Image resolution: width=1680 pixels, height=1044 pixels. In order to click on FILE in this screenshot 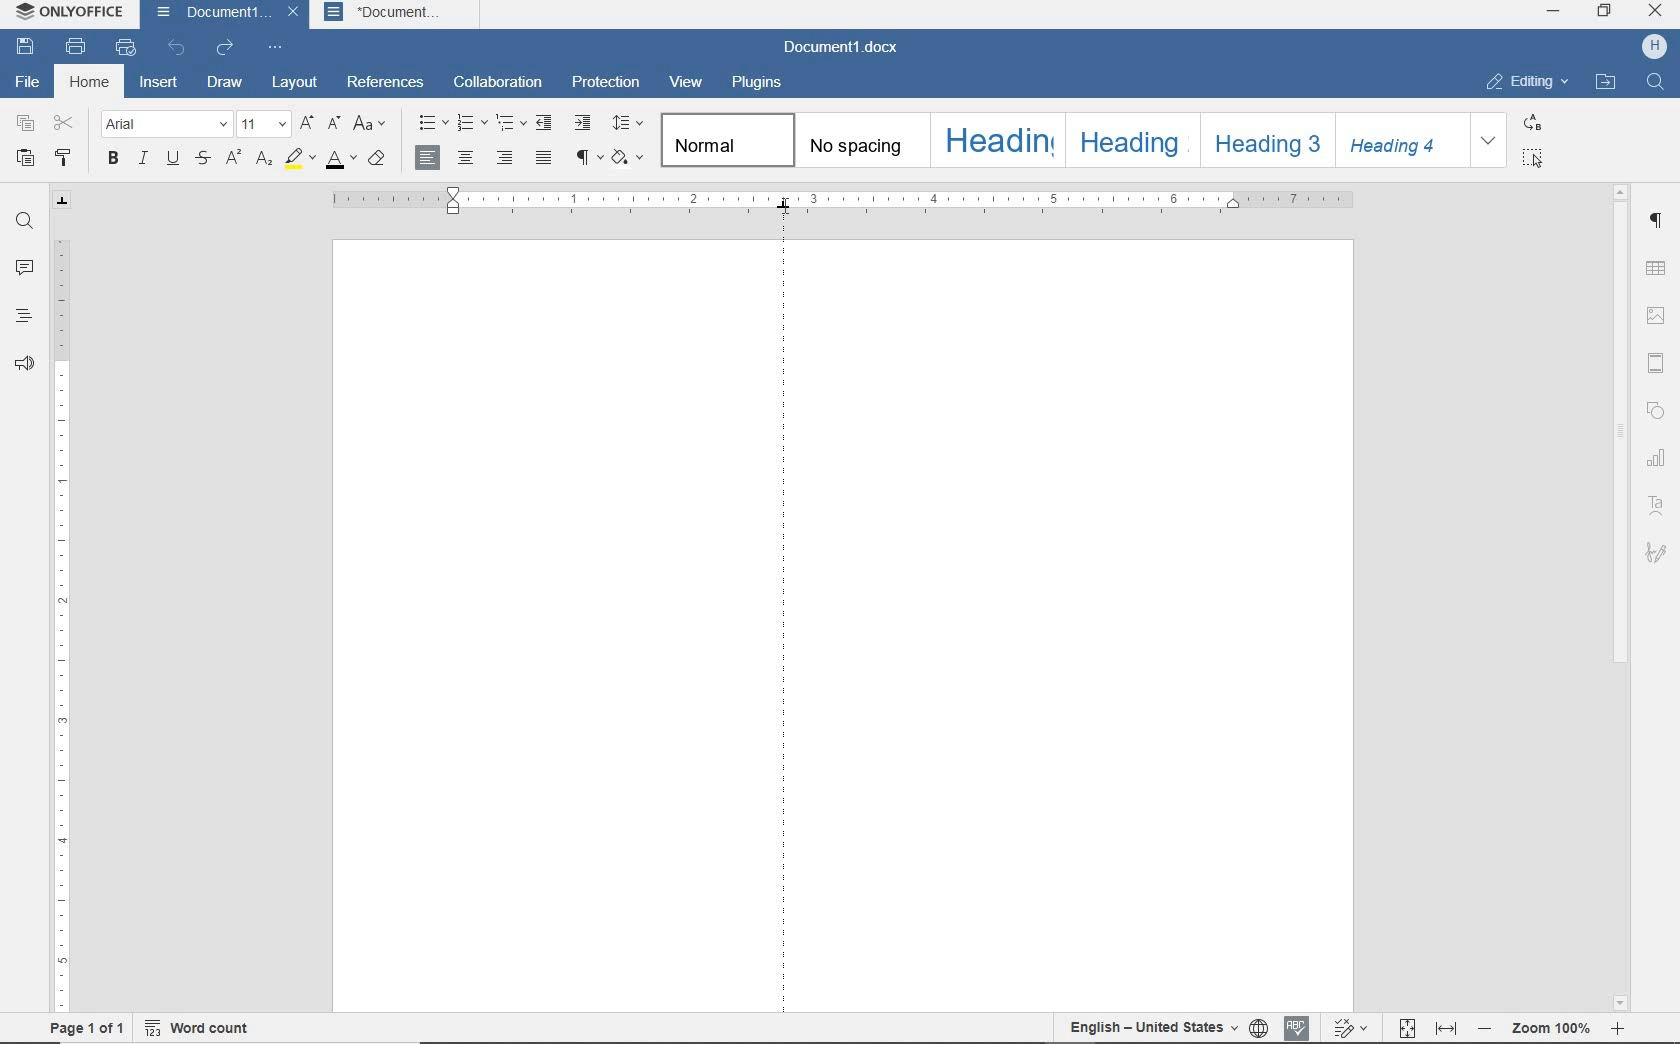, I will do `click(28, 82)`.